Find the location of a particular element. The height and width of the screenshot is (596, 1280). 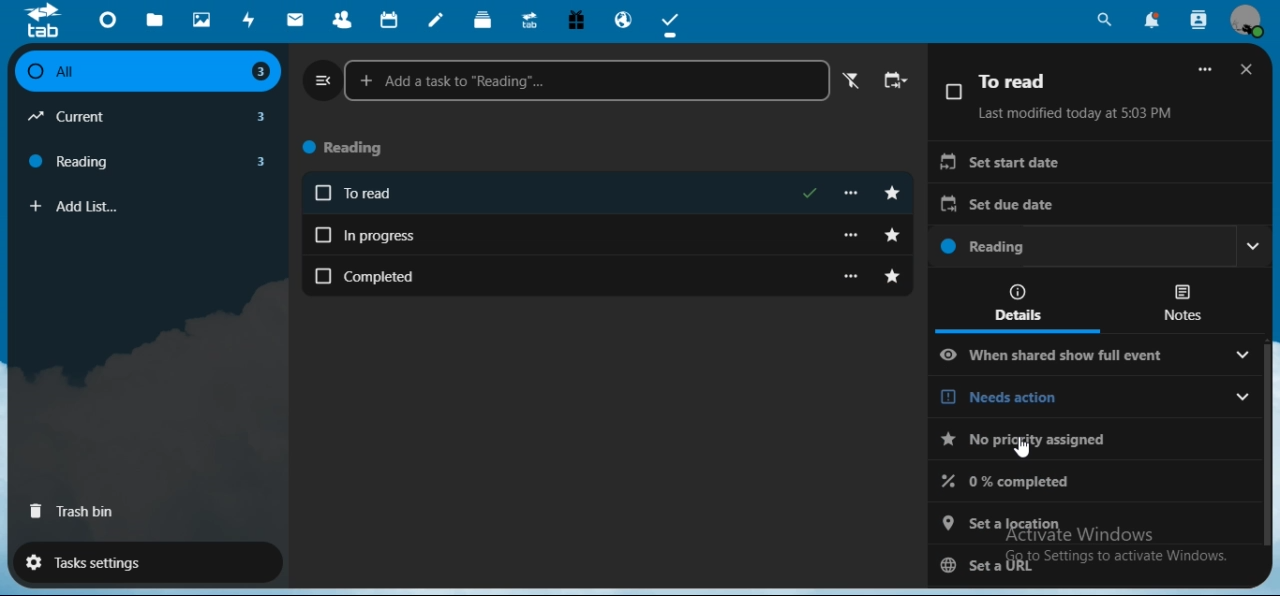

close navigation is located at coordinates (320, 79).